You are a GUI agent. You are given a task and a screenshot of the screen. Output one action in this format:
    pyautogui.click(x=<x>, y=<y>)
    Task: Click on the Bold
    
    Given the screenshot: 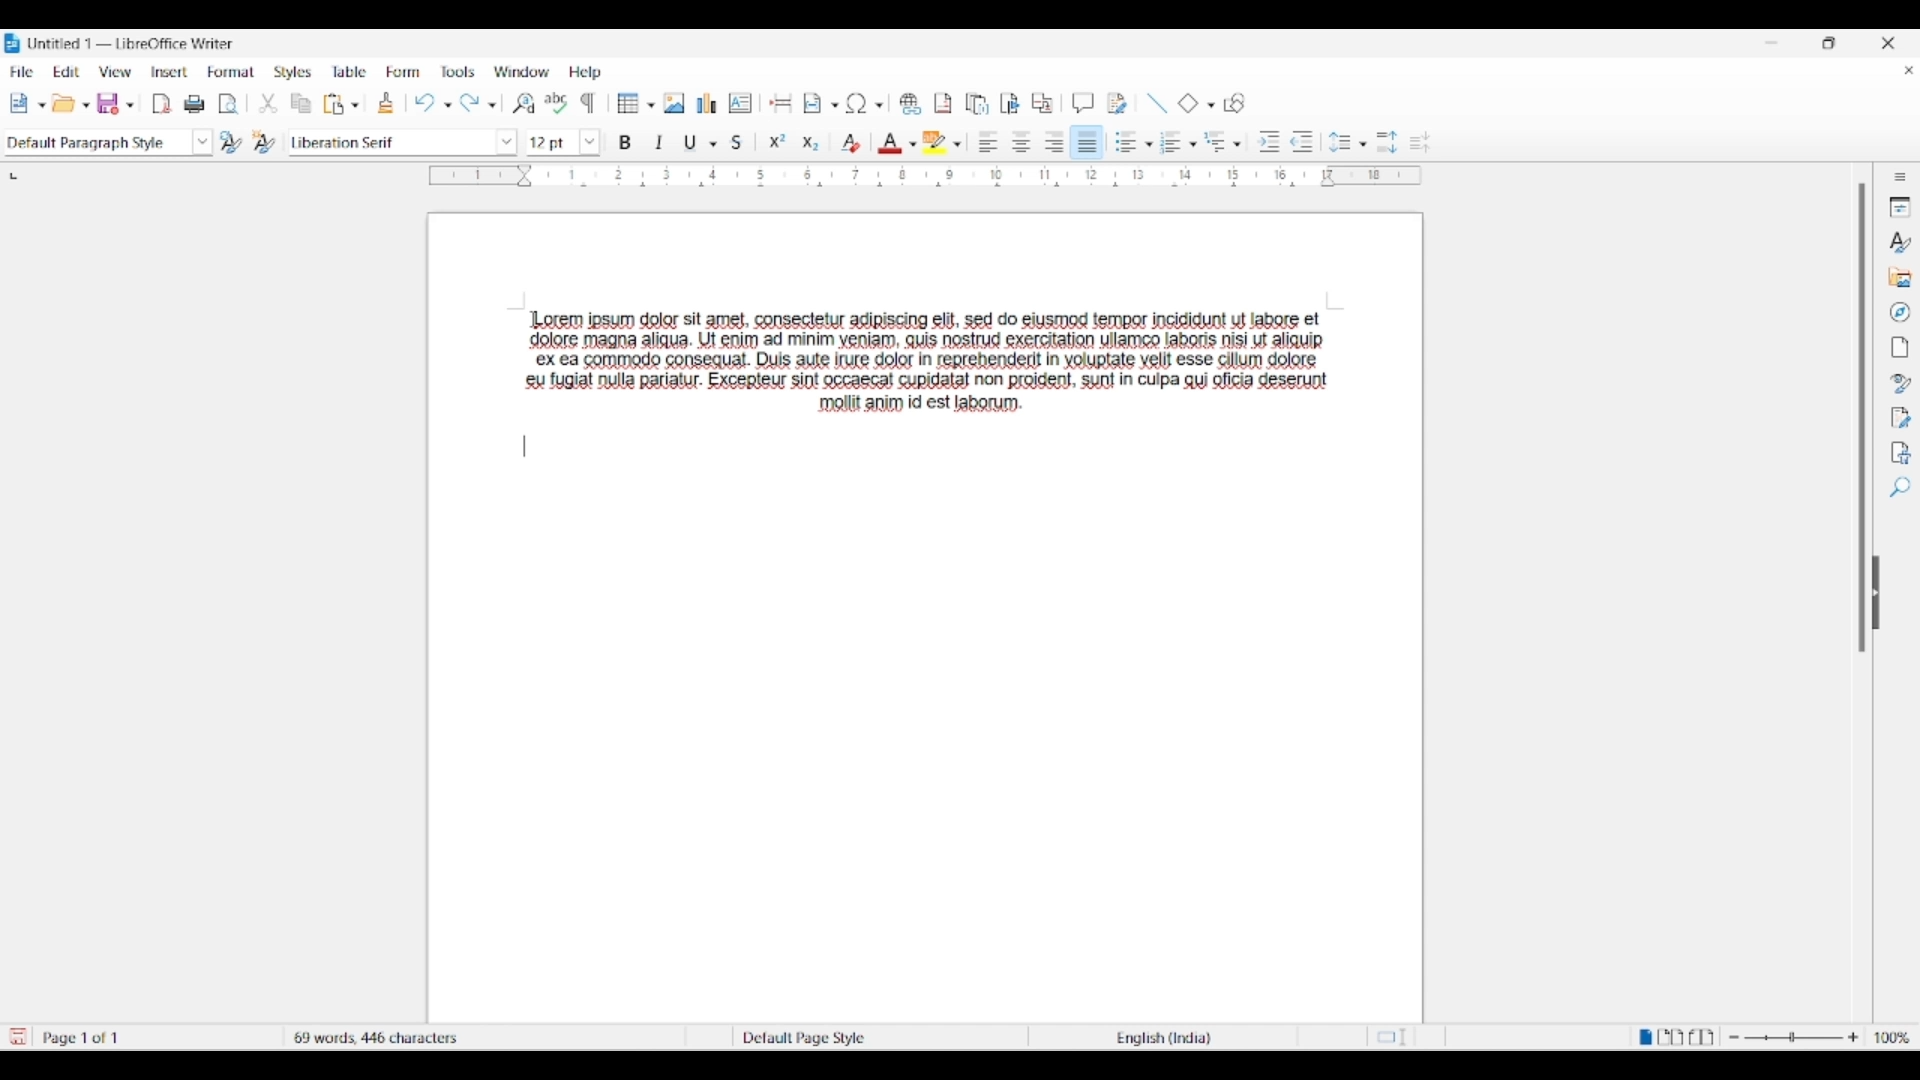 What is the action you would take?
    pyautogui.click(x=626, y=142)
    